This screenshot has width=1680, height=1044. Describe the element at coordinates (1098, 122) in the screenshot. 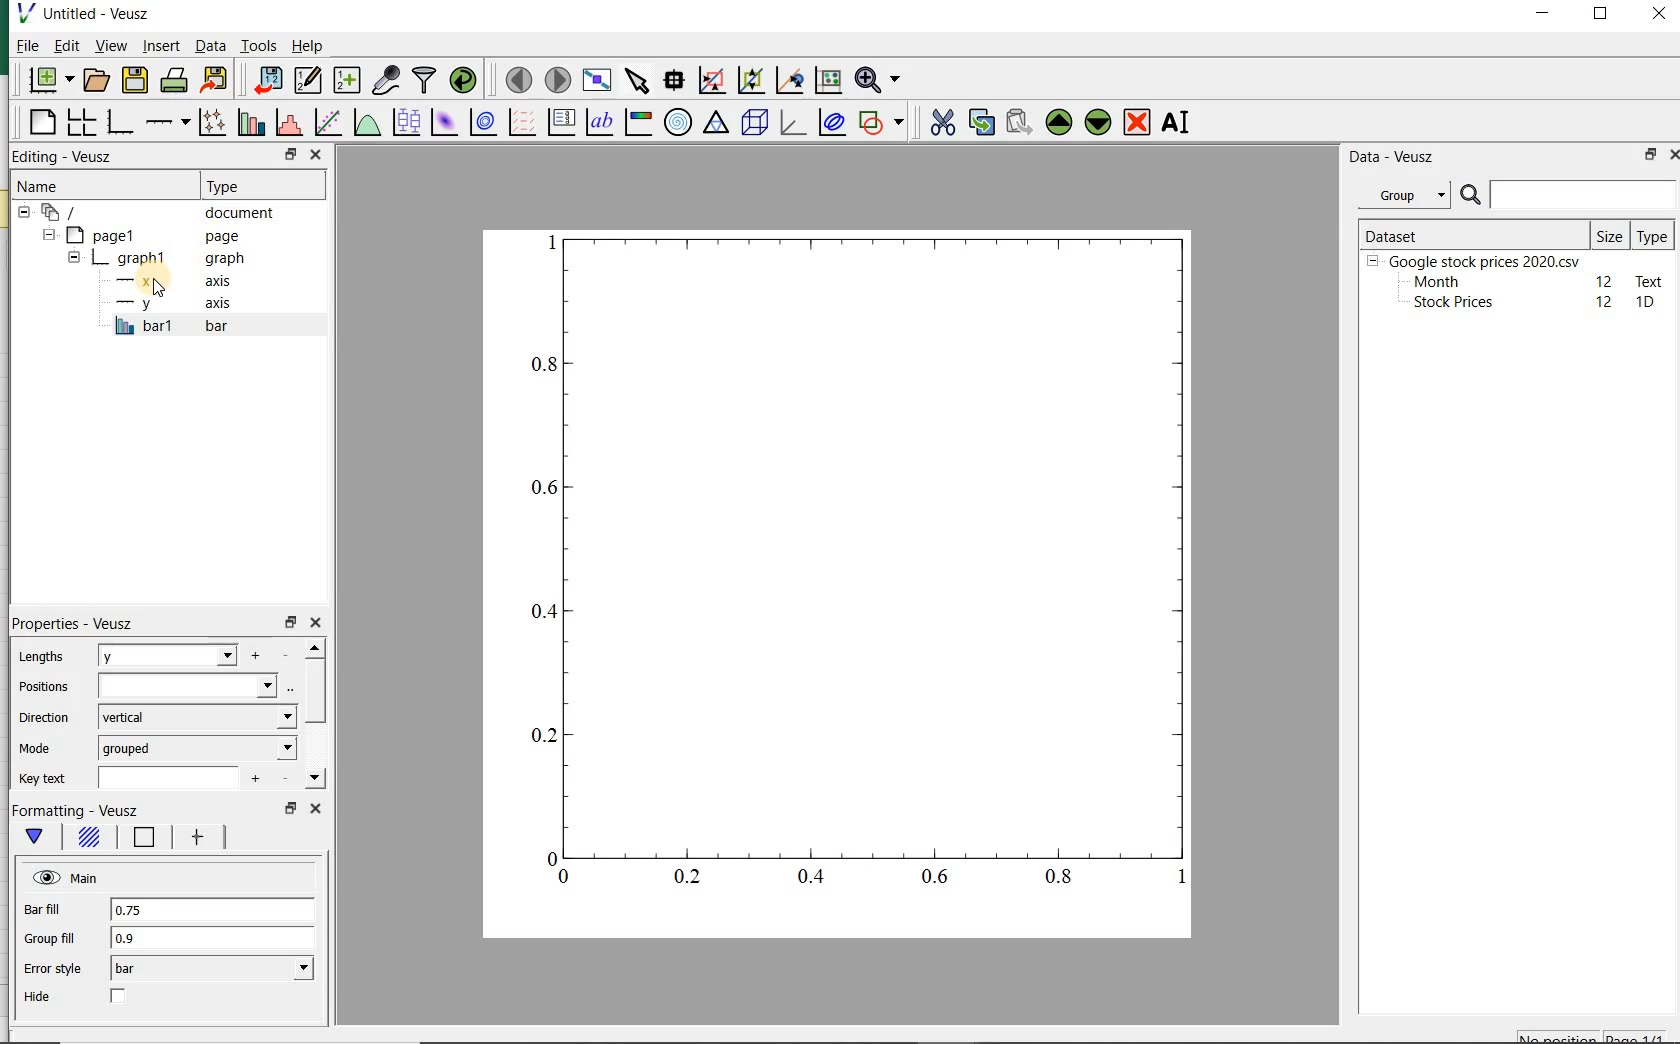

I see `move the selected widget down` at that location.